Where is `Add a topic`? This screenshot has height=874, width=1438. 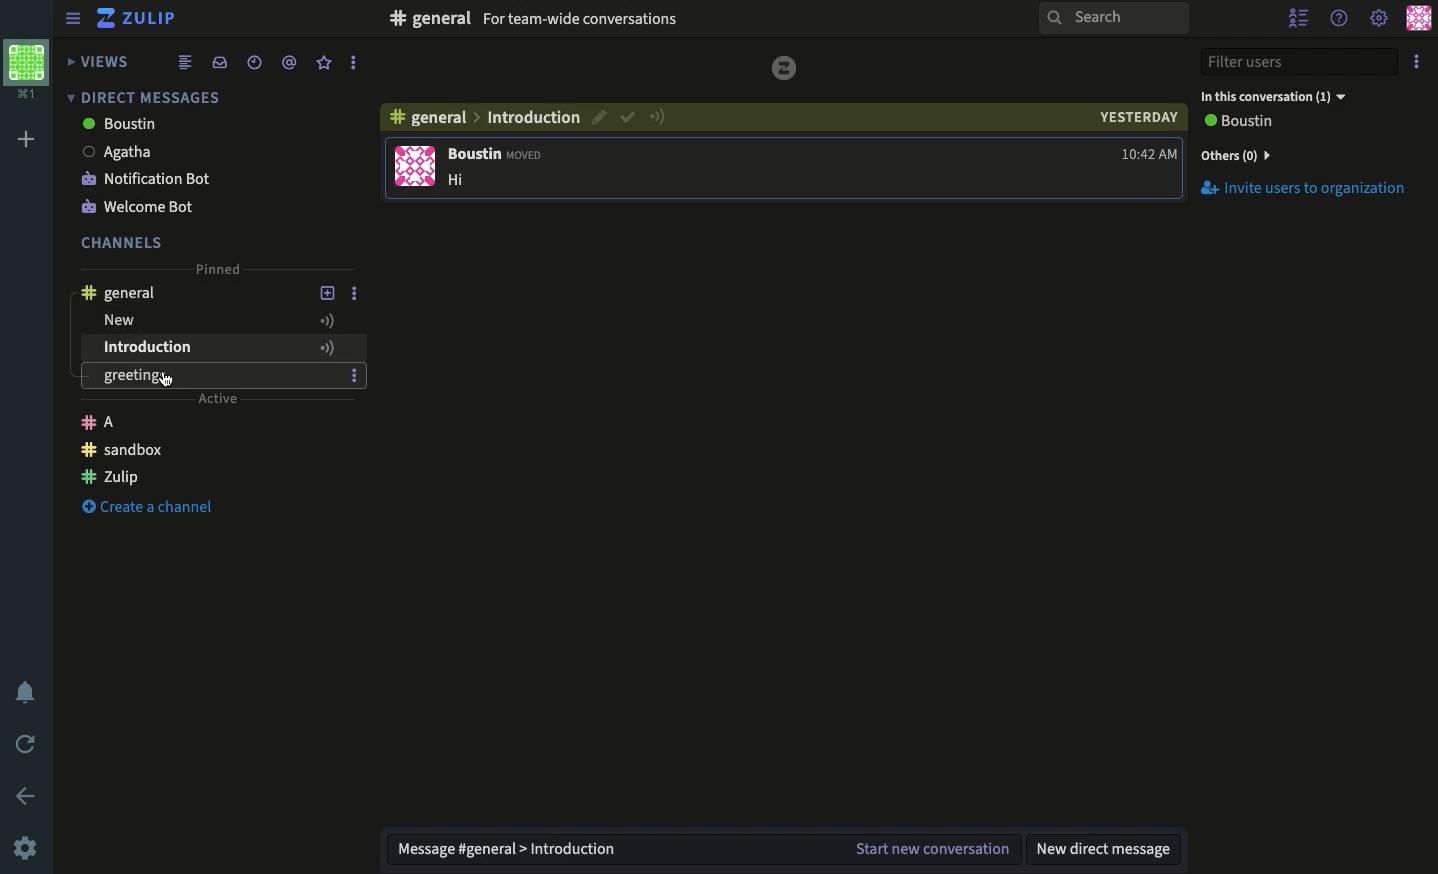
Add a topic is located at coordinates (327, 293).